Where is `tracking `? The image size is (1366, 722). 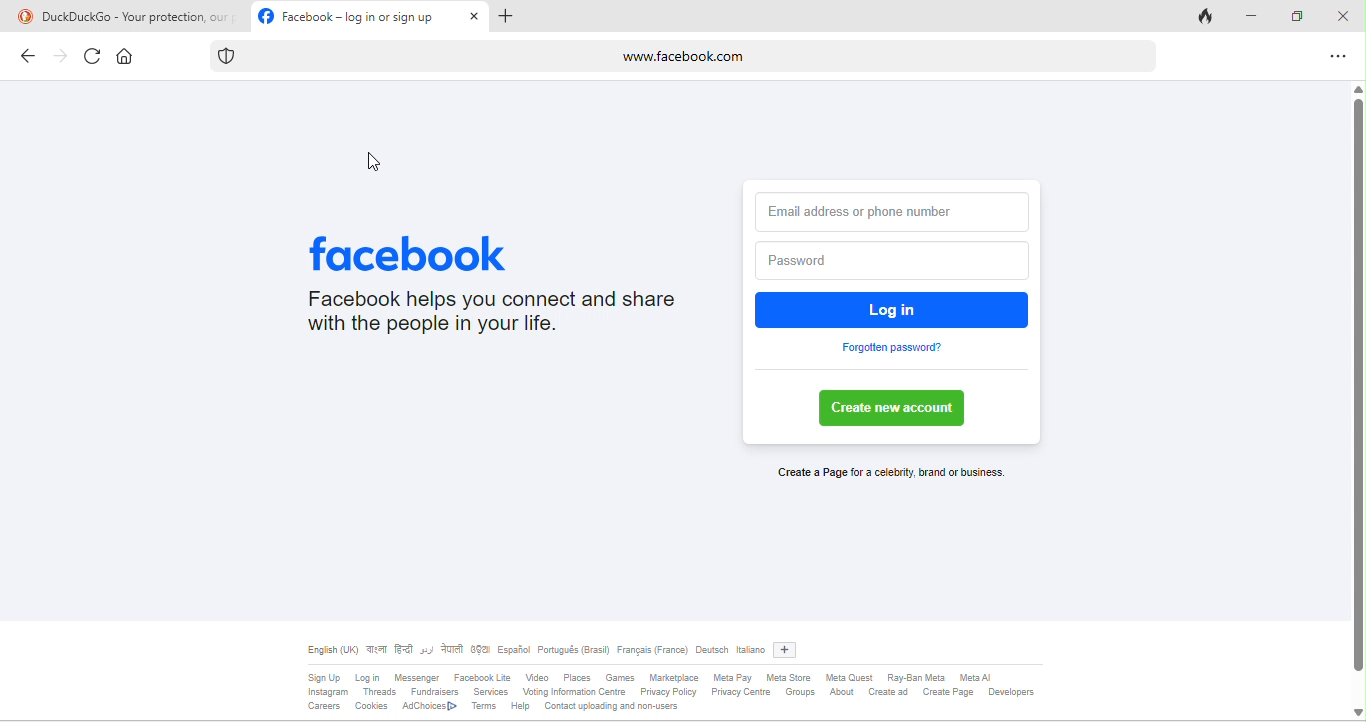 tracking  is located at coordinates (223, 58).